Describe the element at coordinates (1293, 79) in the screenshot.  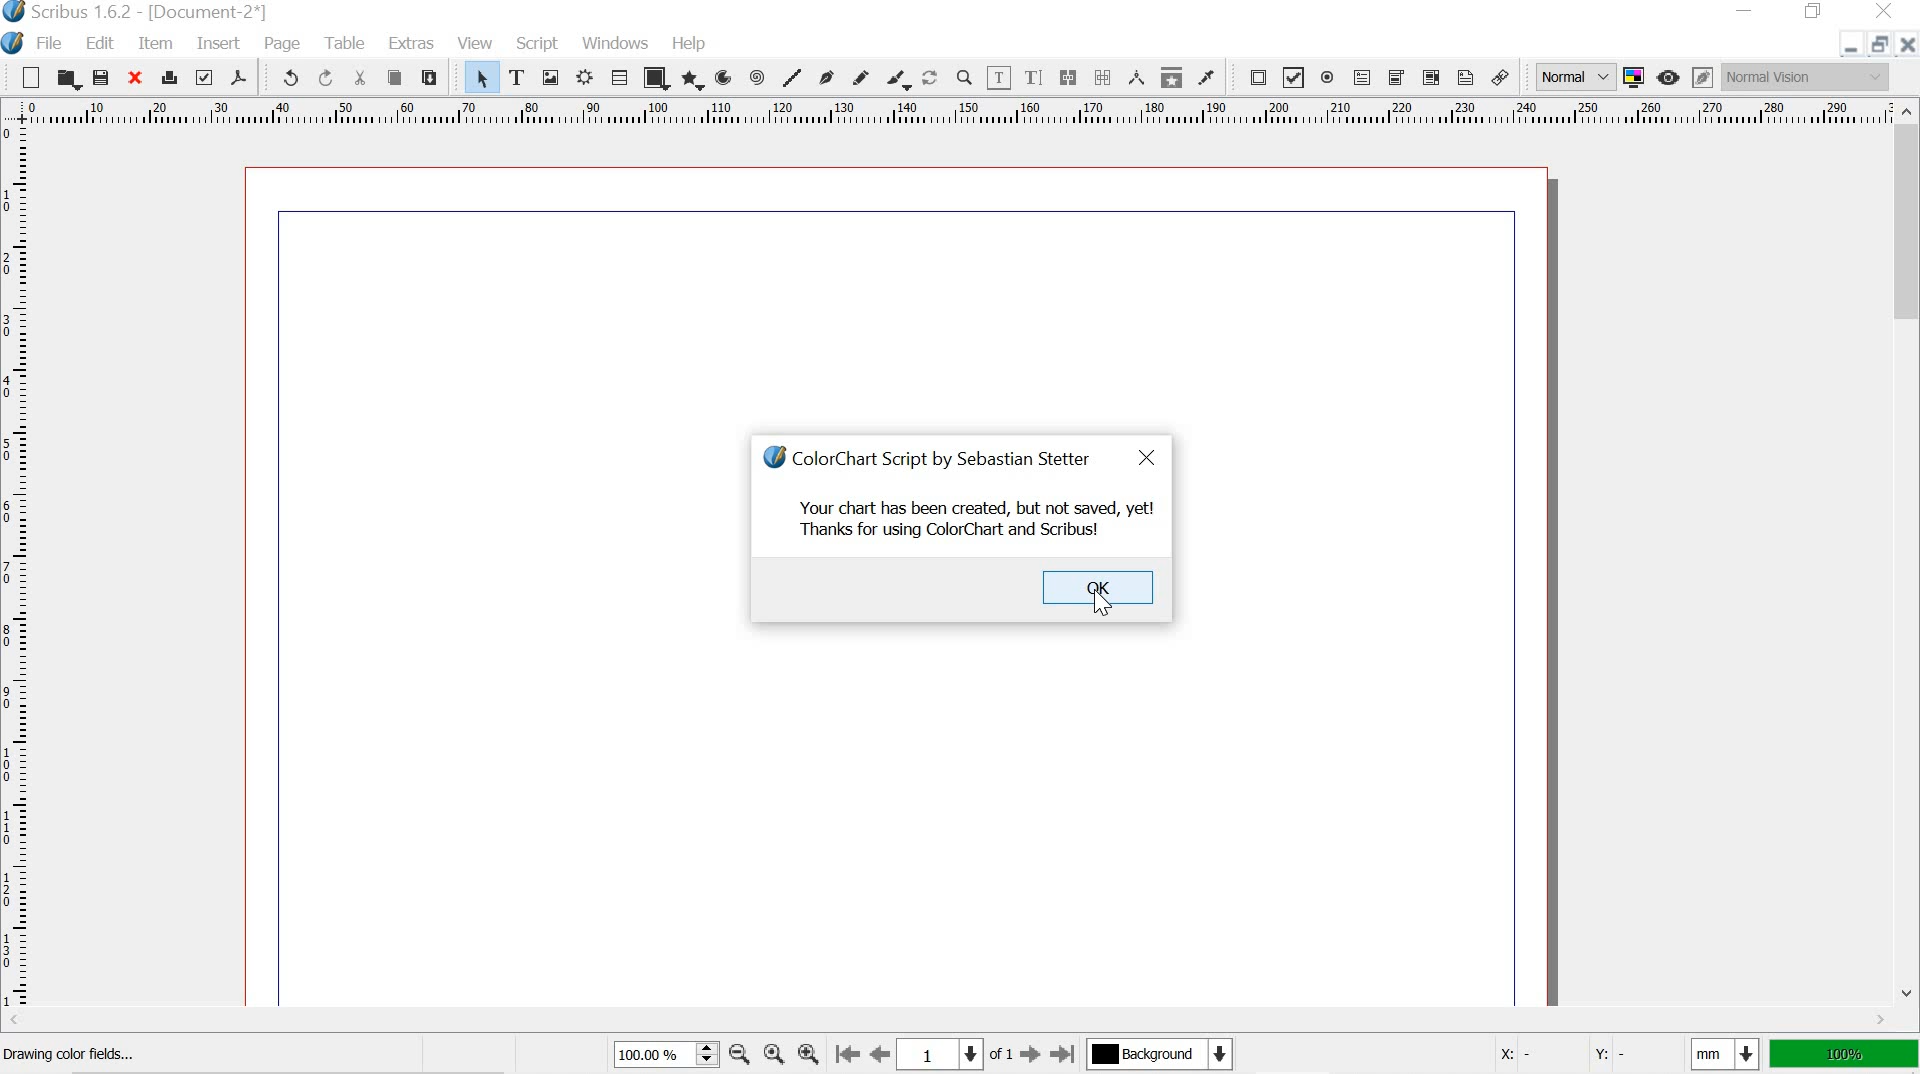
I see `pdf check box` at that location.